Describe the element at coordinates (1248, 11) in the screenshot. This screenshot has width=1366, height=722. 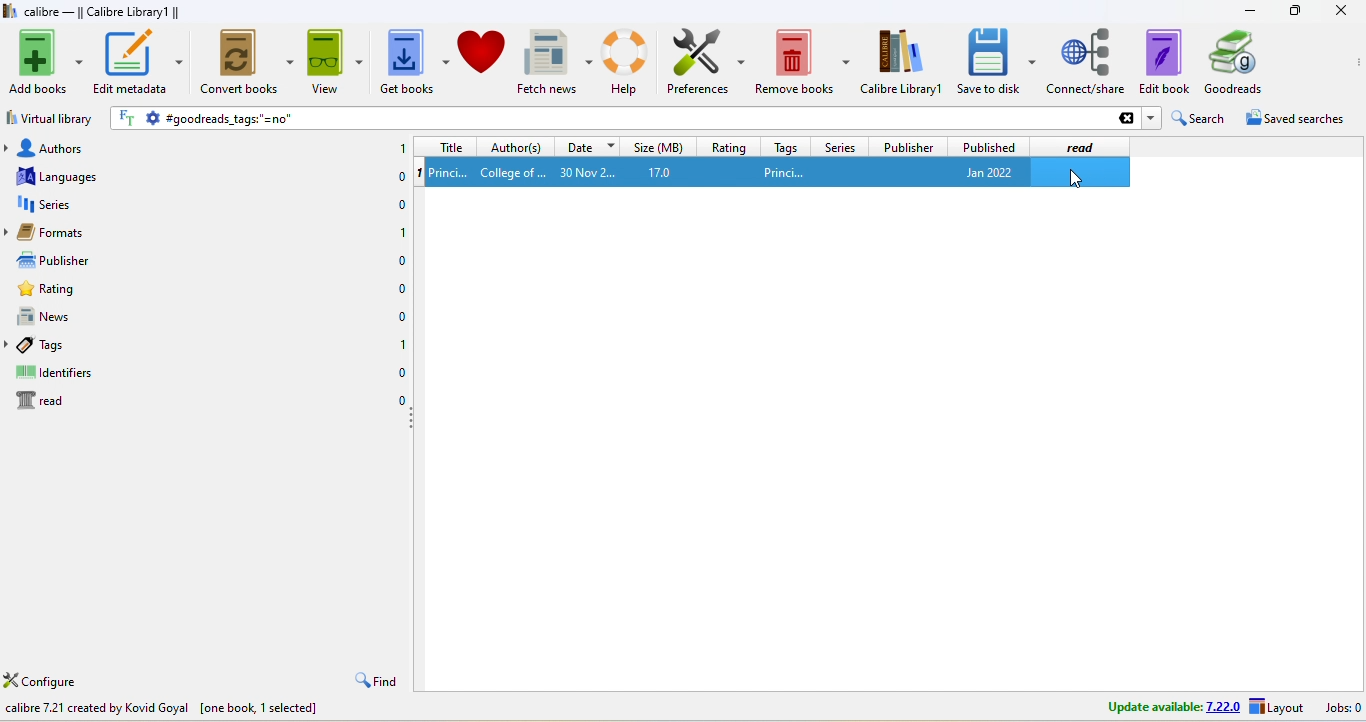
I see `minimize` at that location.